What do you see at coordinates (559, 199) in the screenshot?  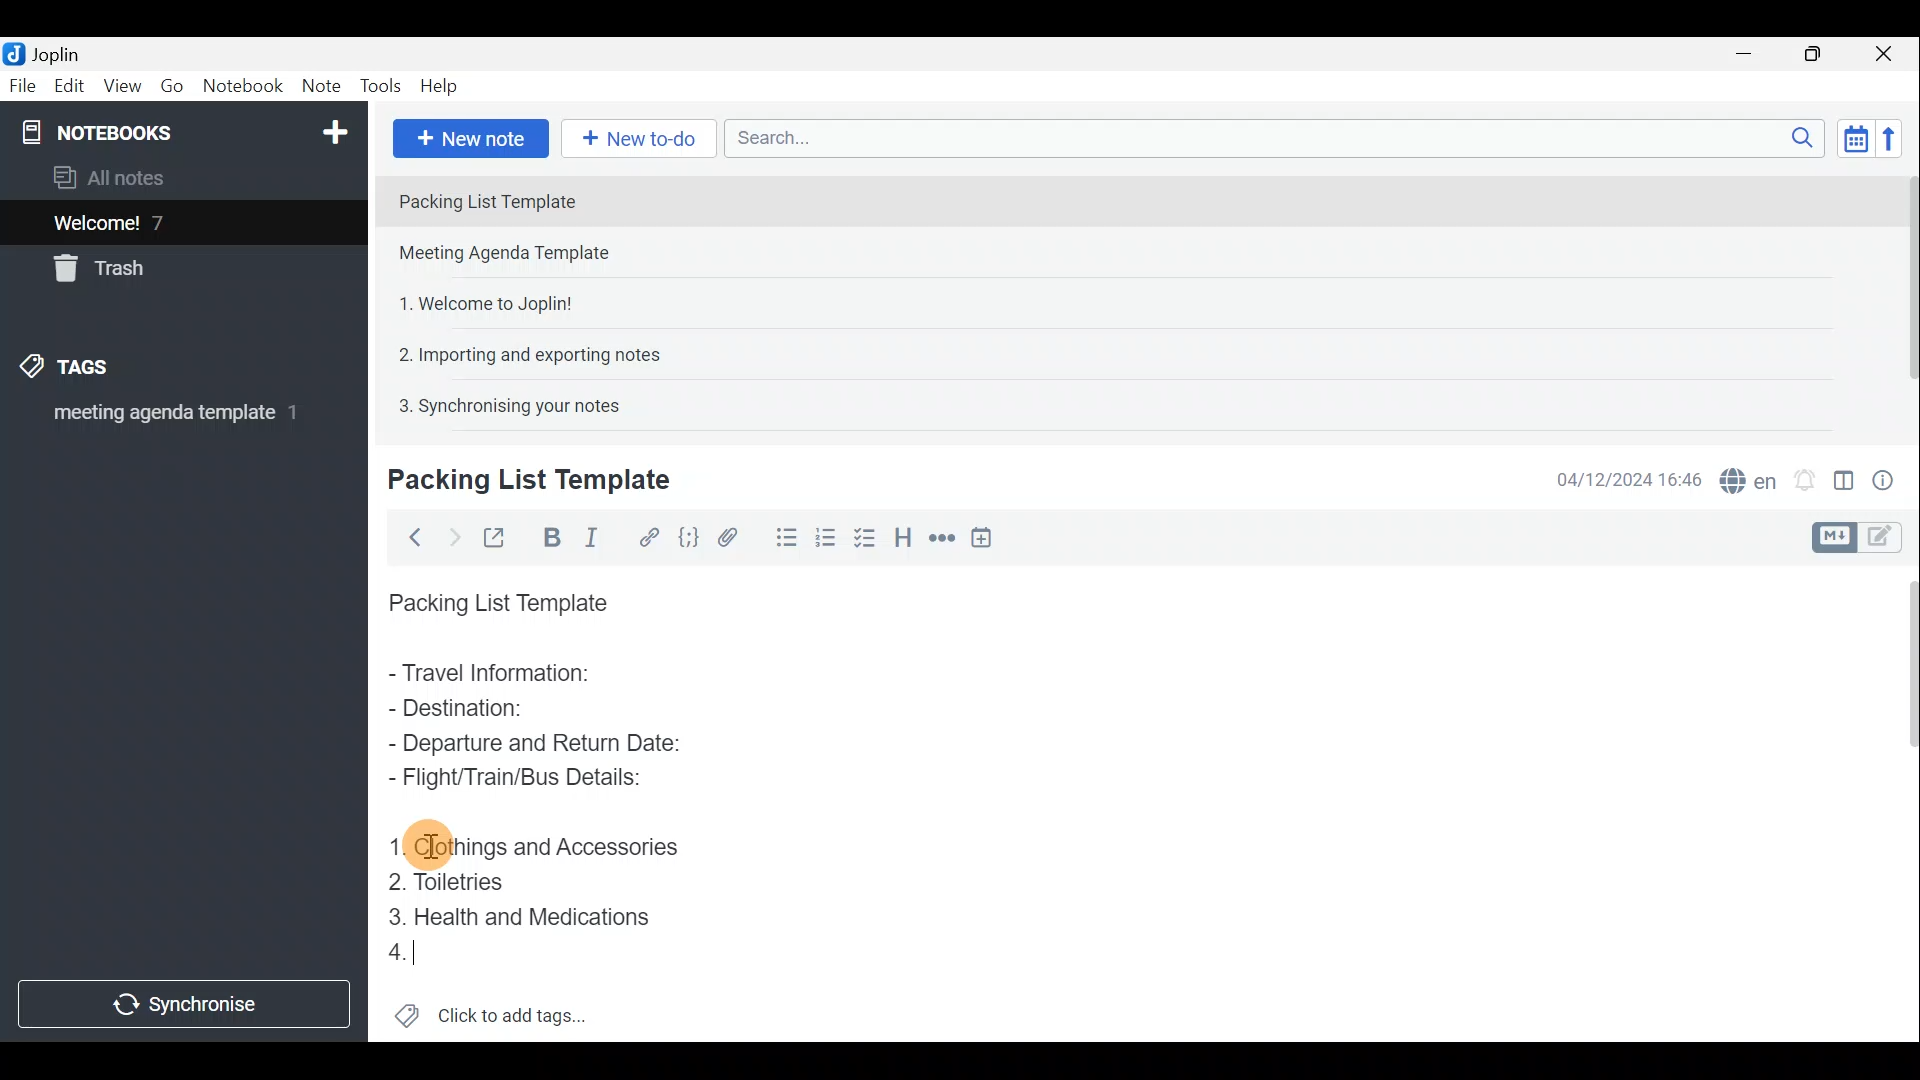 I see `Note 1` at bounding box center [559, 199].